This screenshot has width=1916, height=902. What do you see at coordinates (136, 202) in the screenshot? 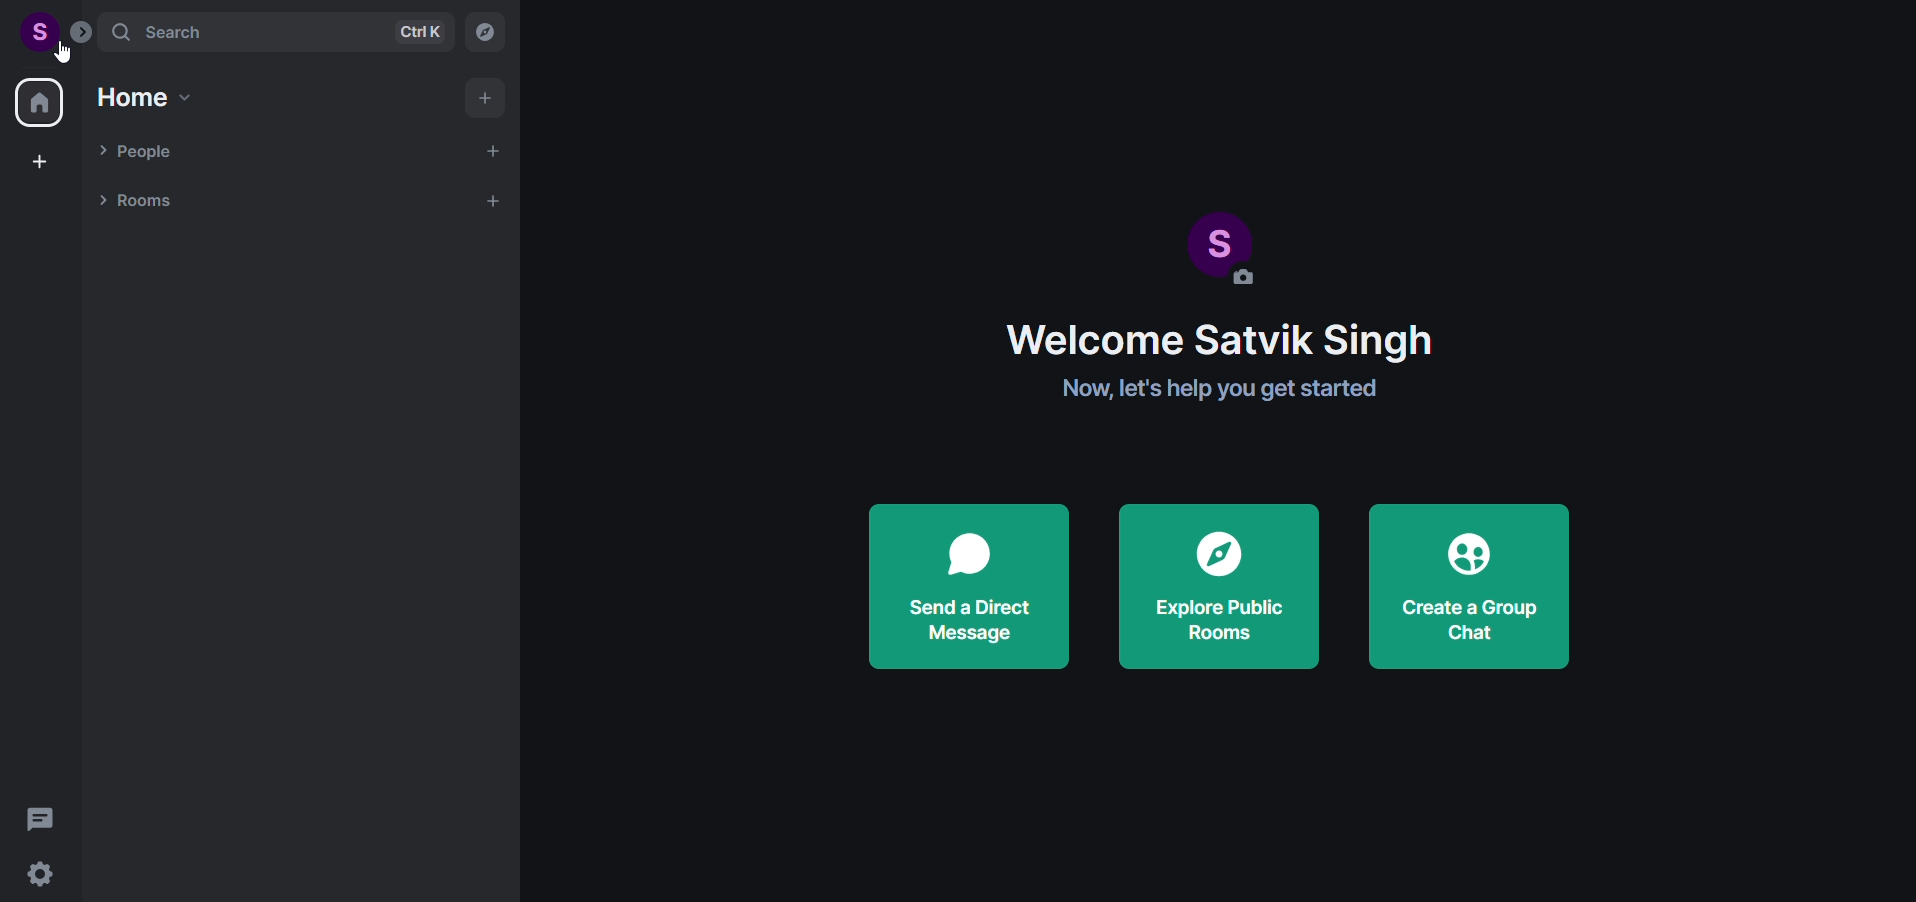
I see `rooms` at bounding box center [136, 202].